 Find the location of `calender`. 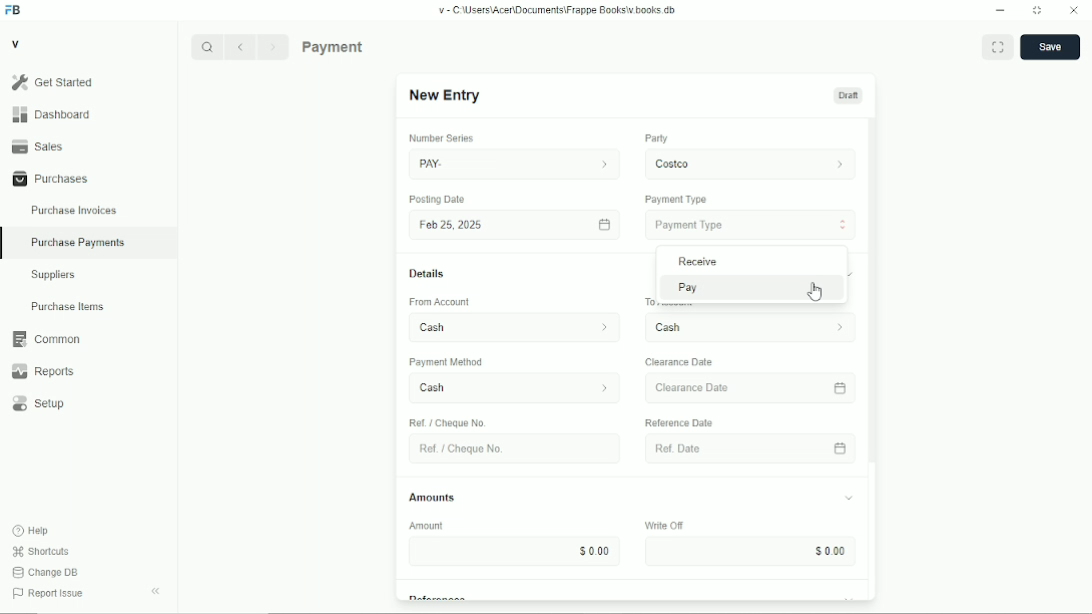

calender is located at coordinates (842, 448).